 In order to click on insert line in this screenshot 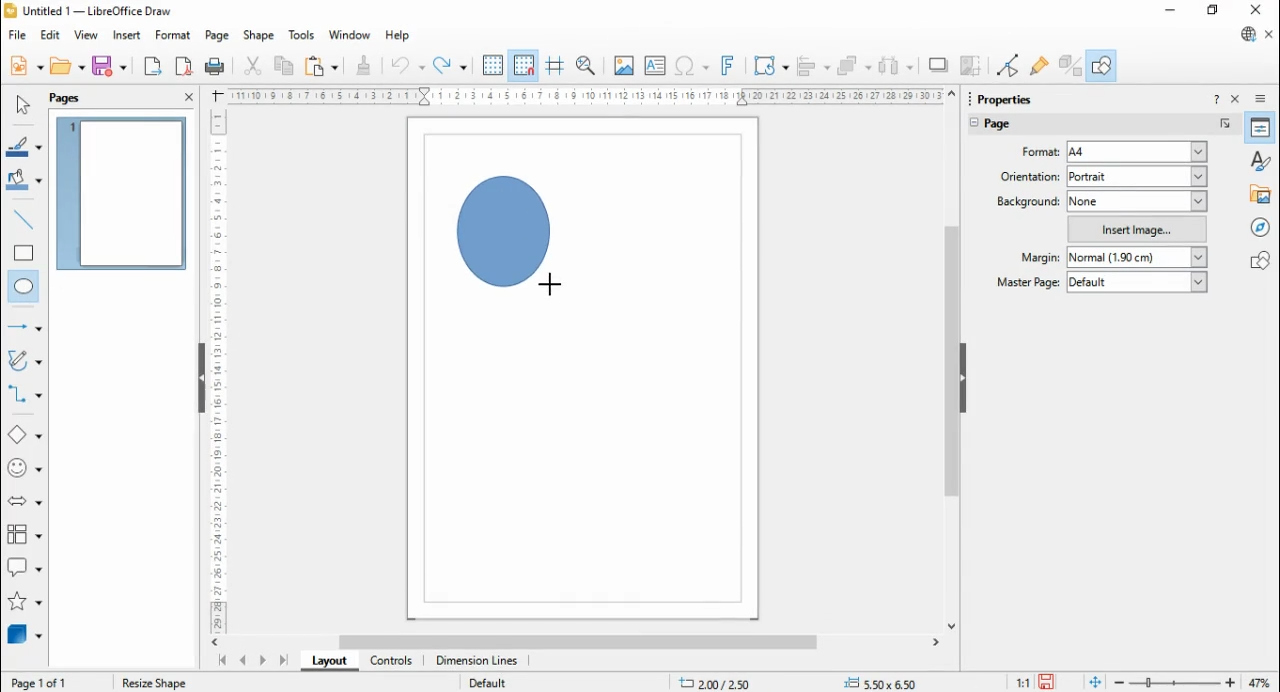, I will do `click(26, 220)`.